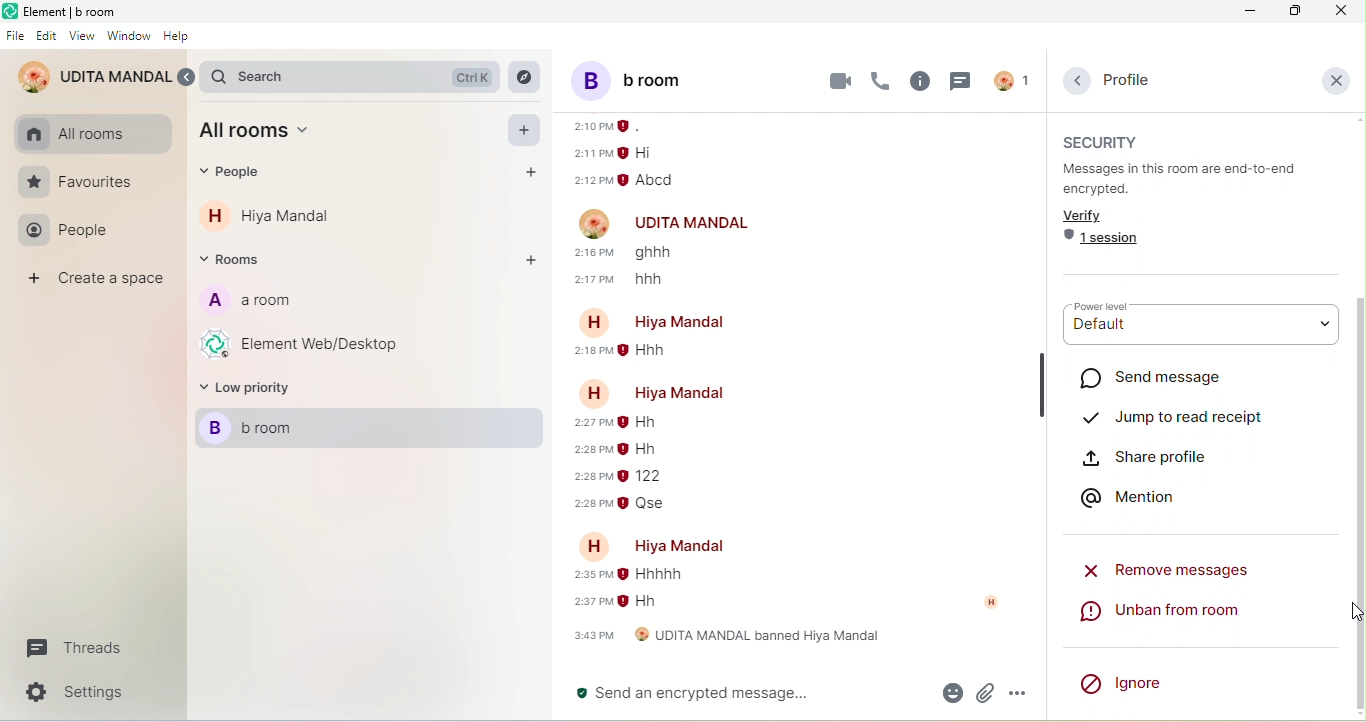 The height and width of the screenshot is (722, 1366). I want to click on low priority, so click(251, 391).